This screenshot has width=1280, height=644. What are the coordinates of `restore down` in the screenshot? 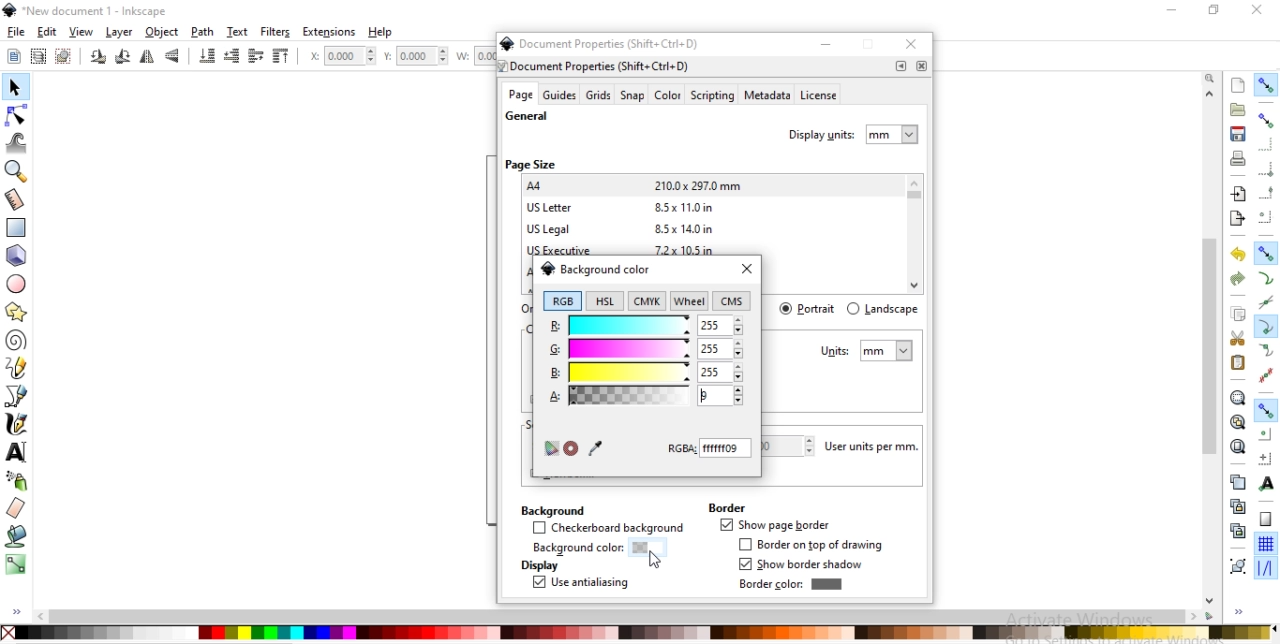 It's located at (870, 46).